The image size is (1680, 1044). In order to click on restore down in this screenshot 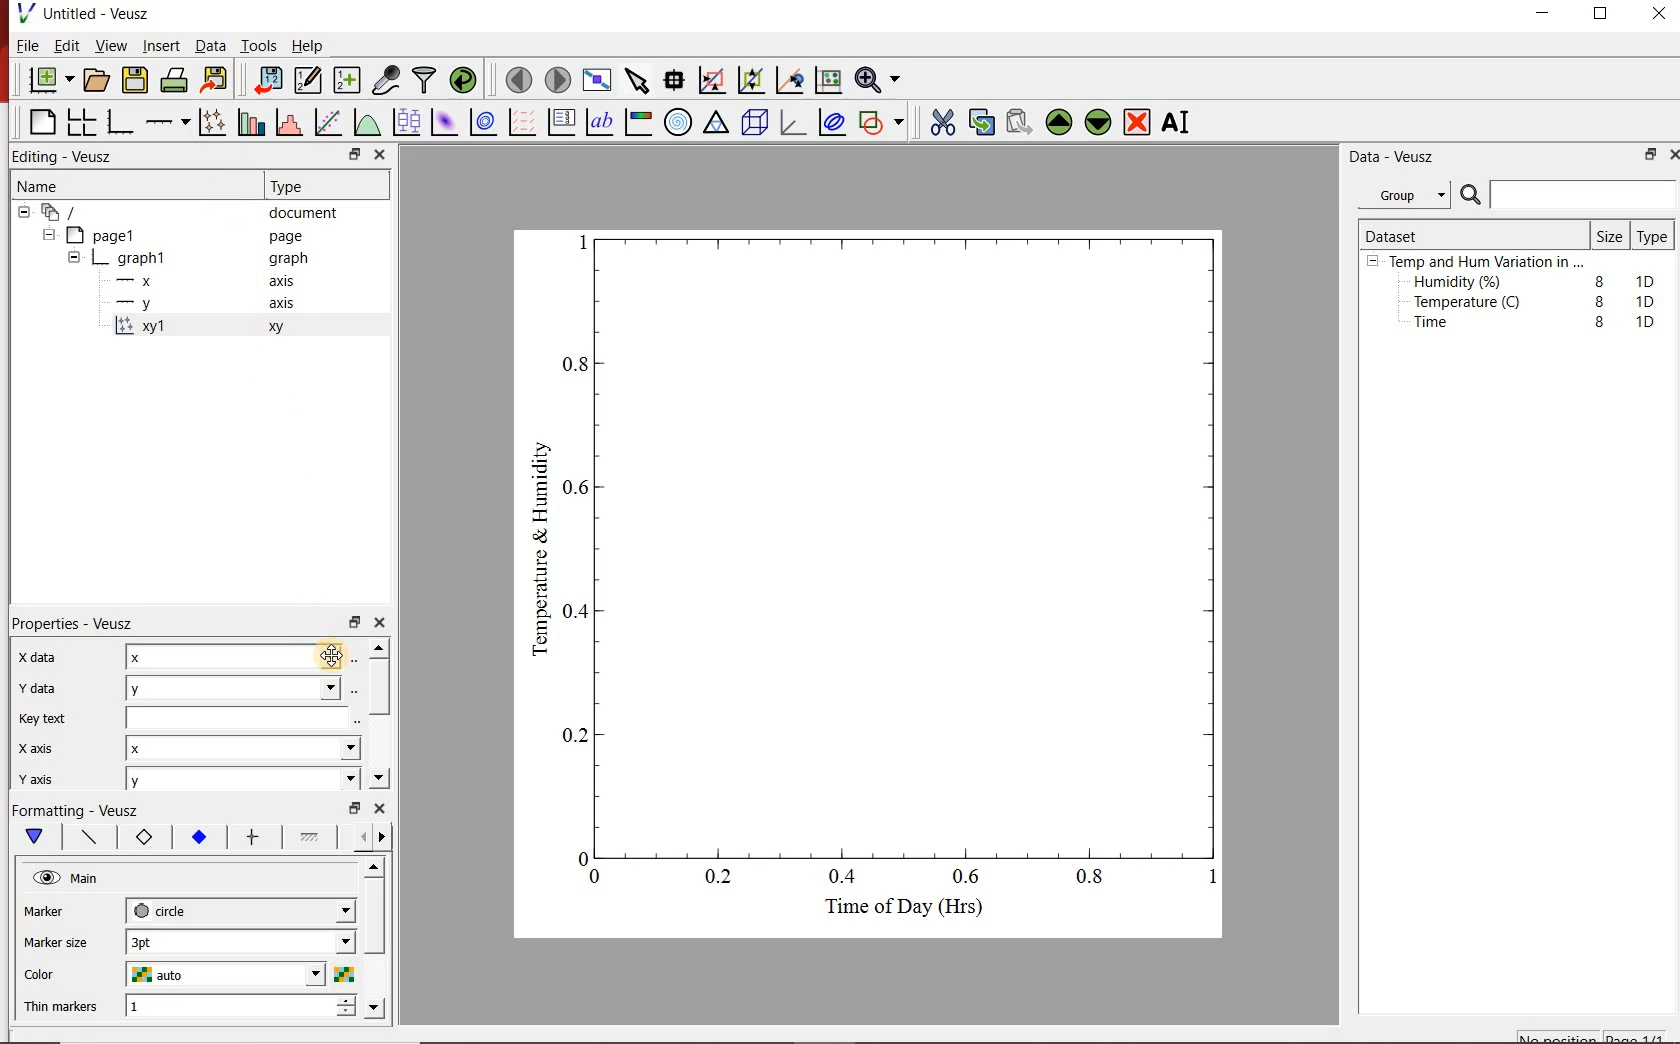, I will do `click(1646, 157)`.